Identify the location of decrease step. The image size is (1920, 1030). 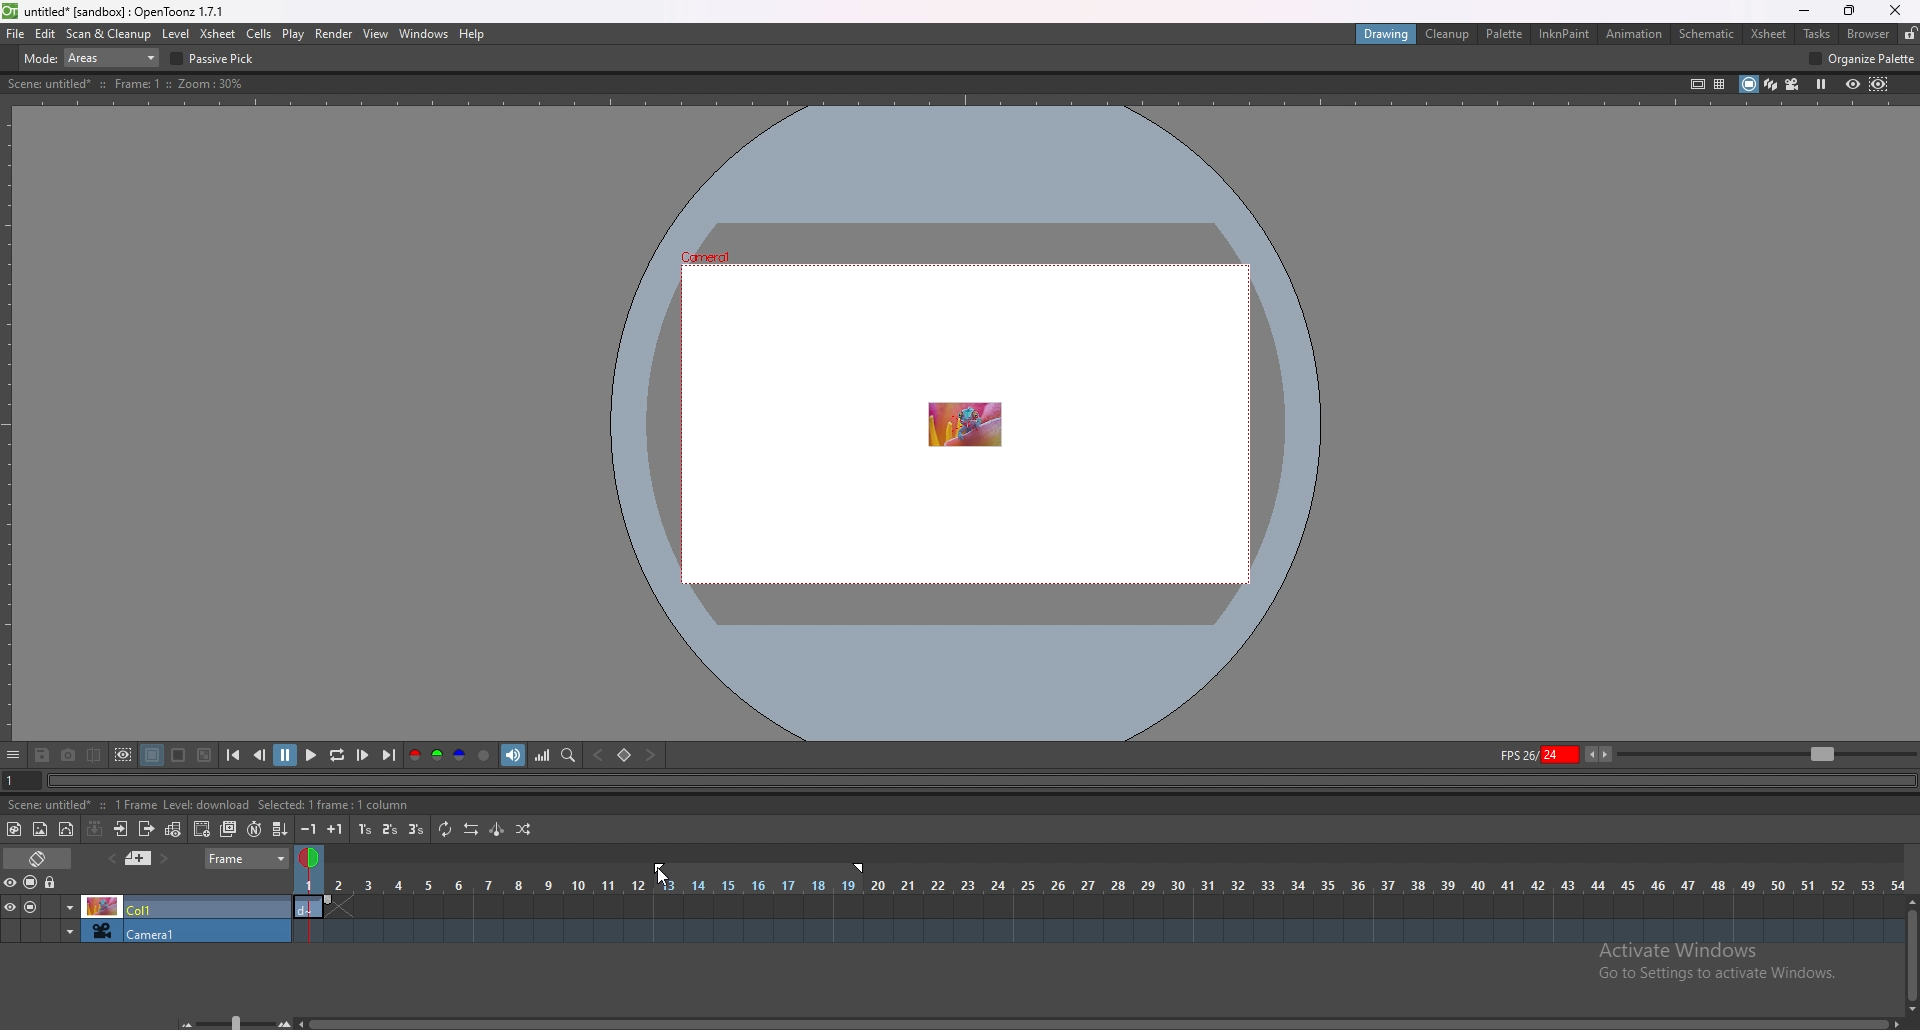
(308, 829).